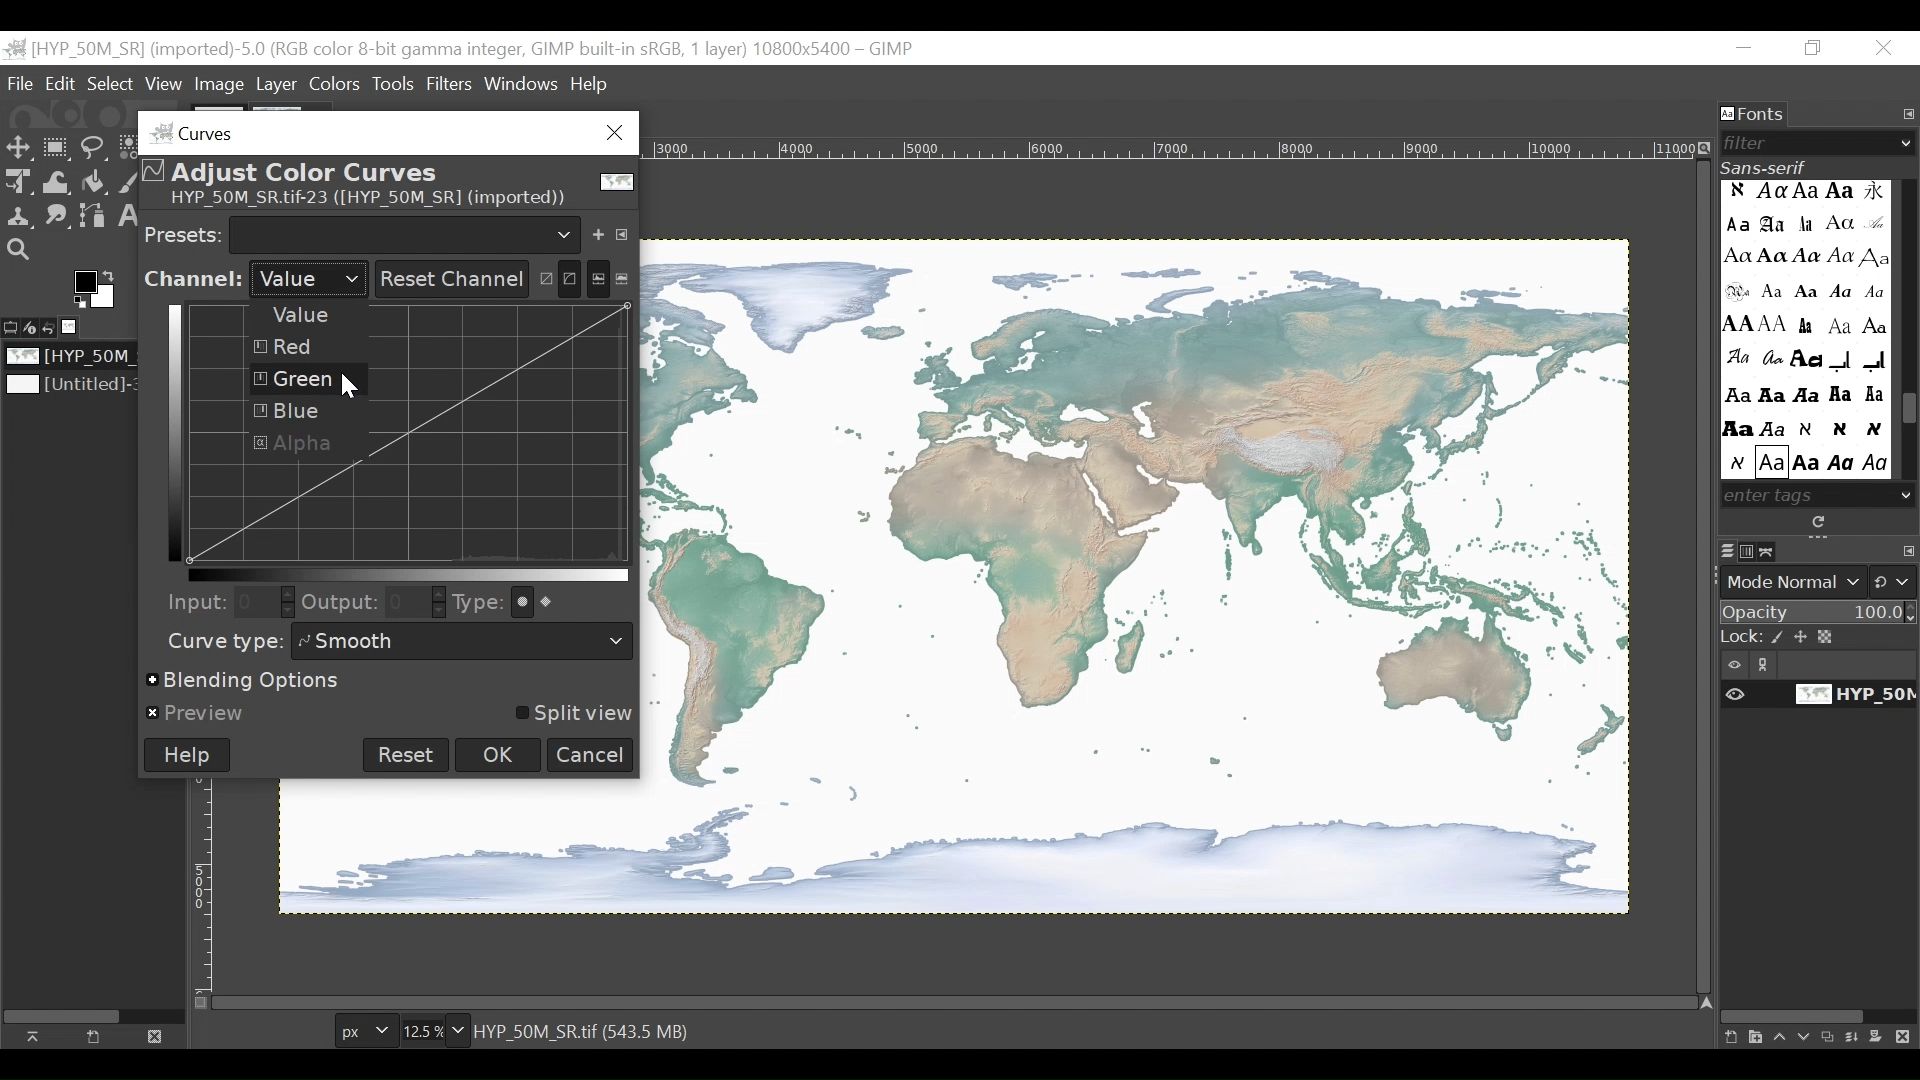  I want to click on Lock, so click(1820, 638).